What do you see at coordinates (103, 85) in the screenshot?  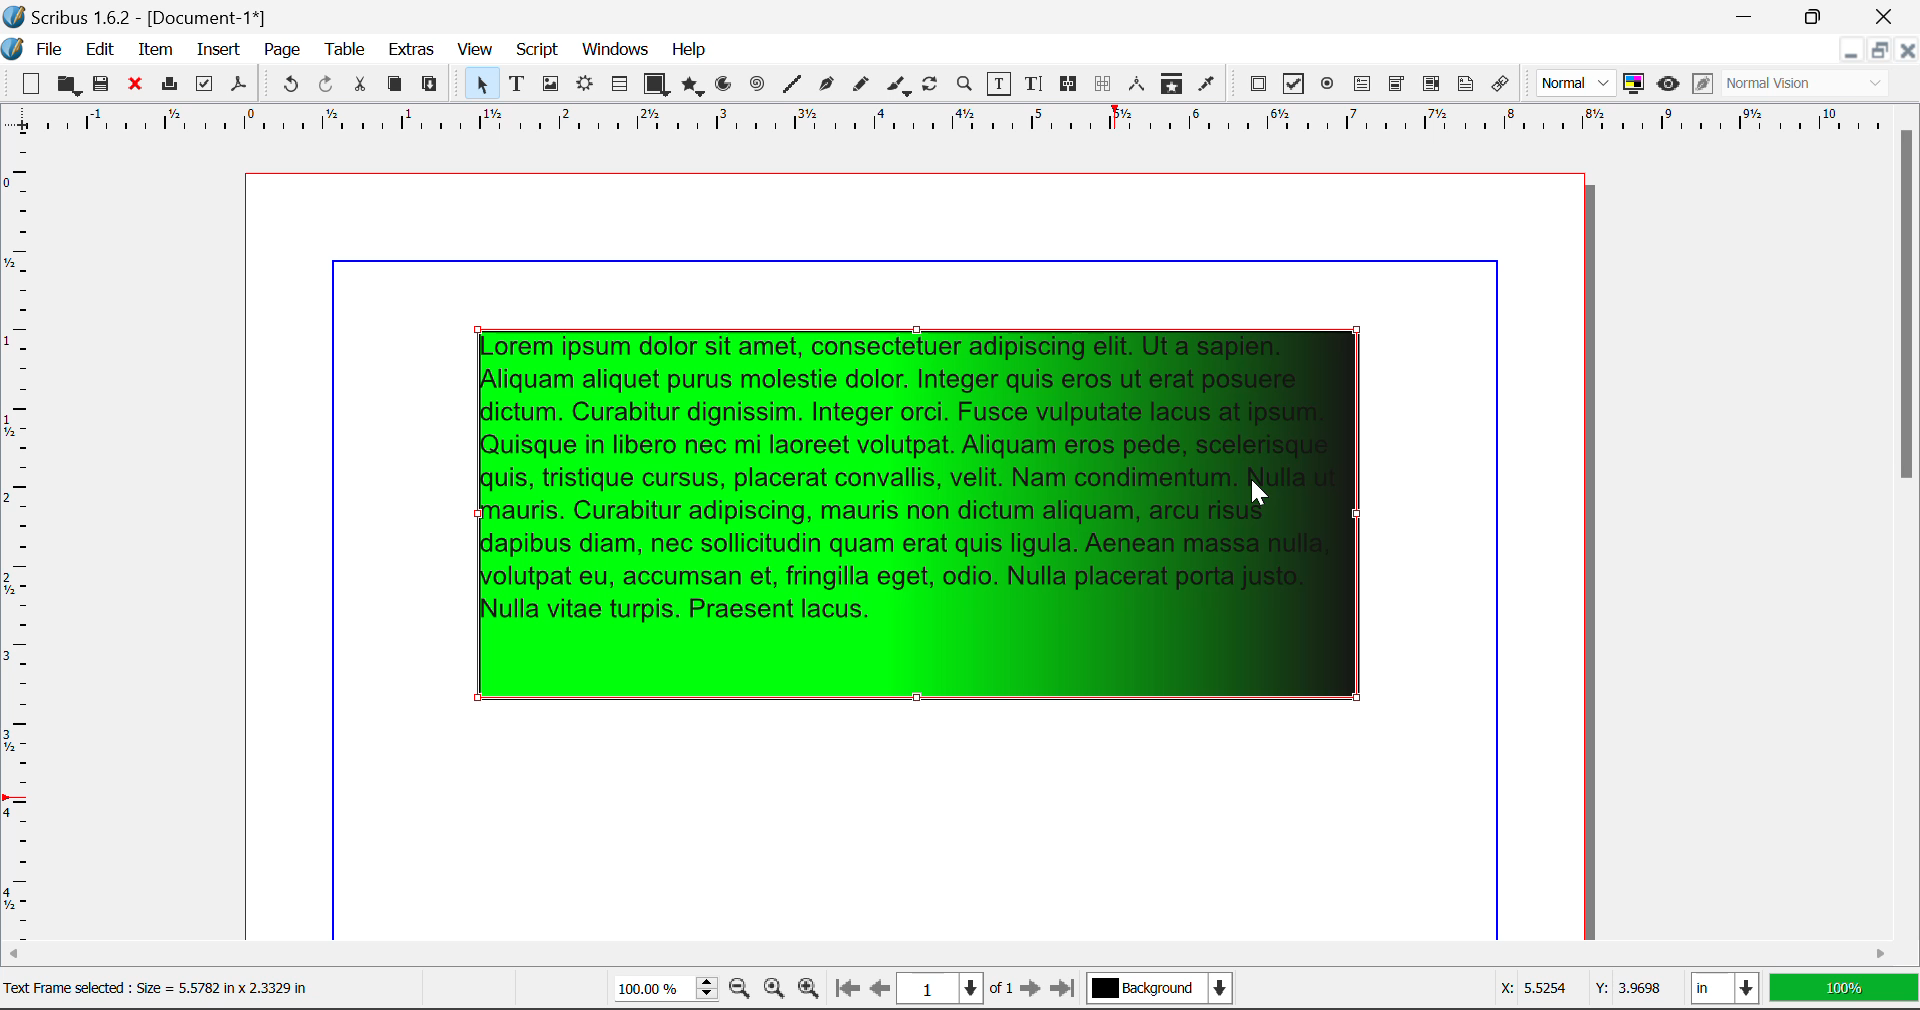 I see `Save` at bounding box center [103, 85].